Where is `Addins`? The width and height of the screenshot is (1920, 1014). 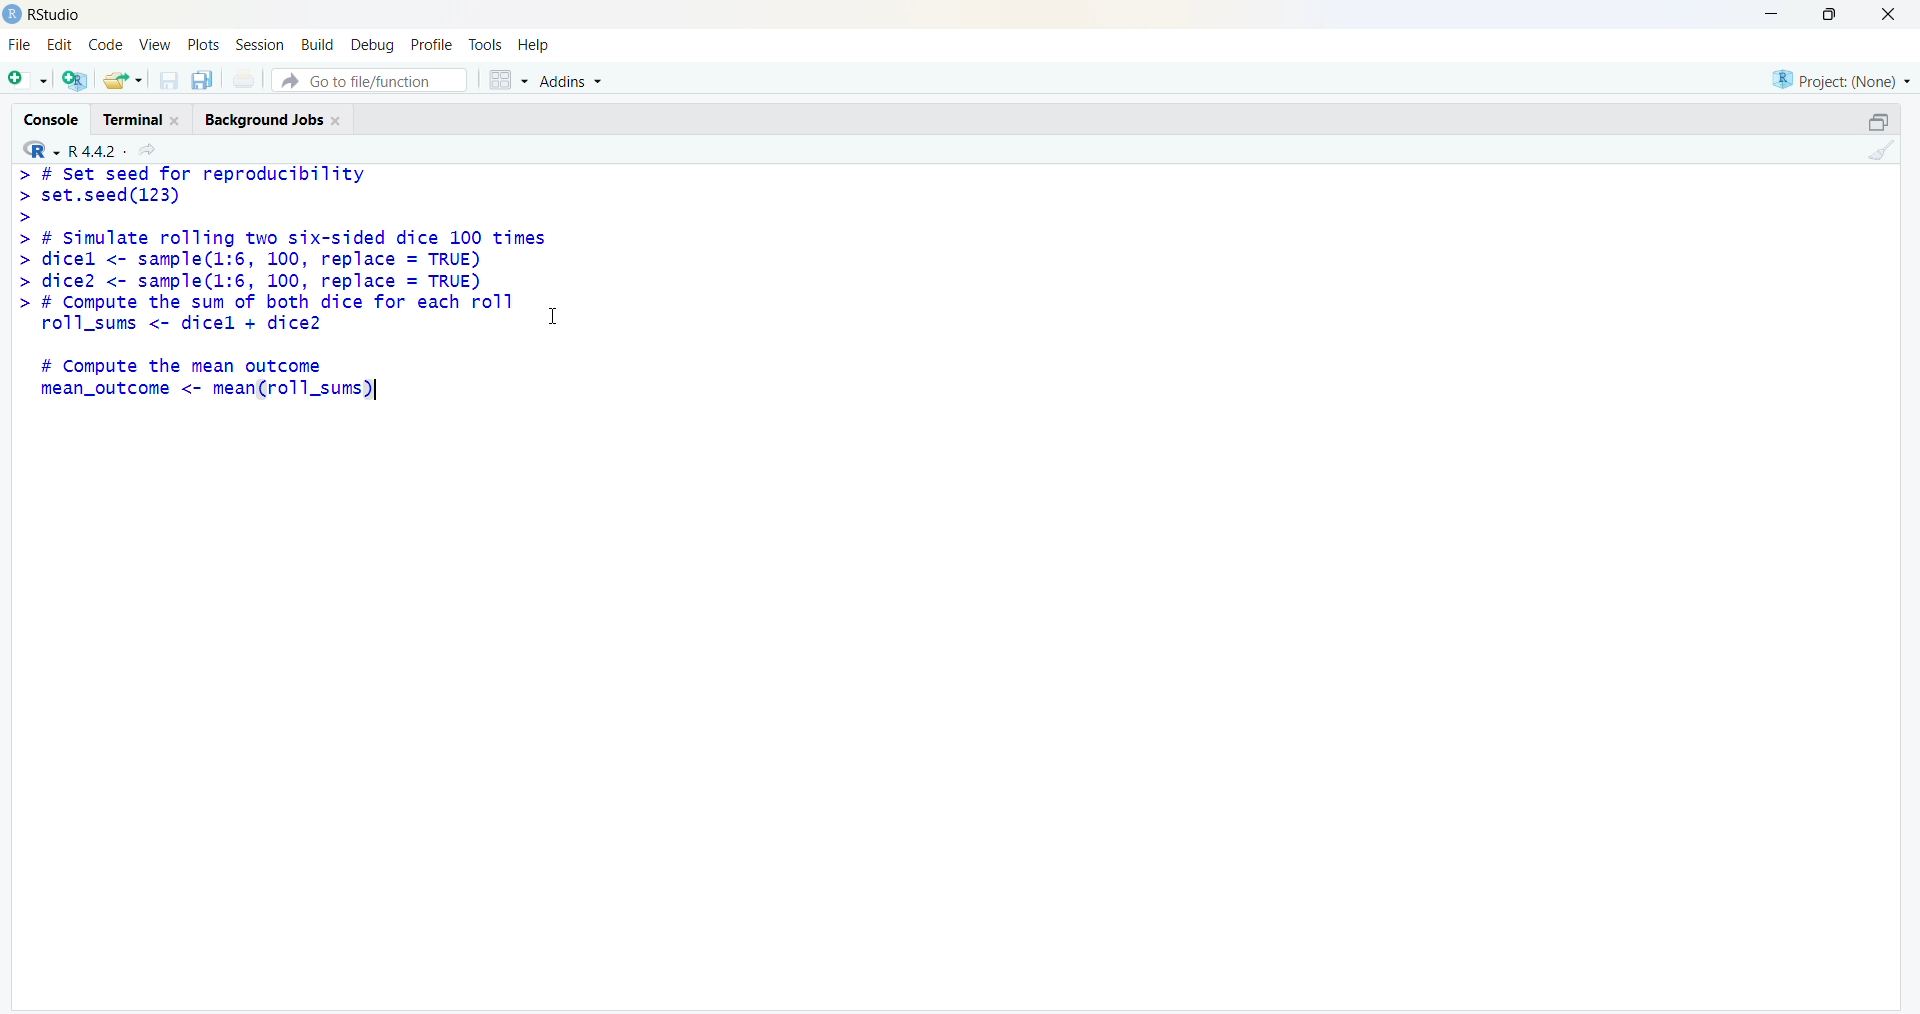
Addins is located at coordinates (573, 81).